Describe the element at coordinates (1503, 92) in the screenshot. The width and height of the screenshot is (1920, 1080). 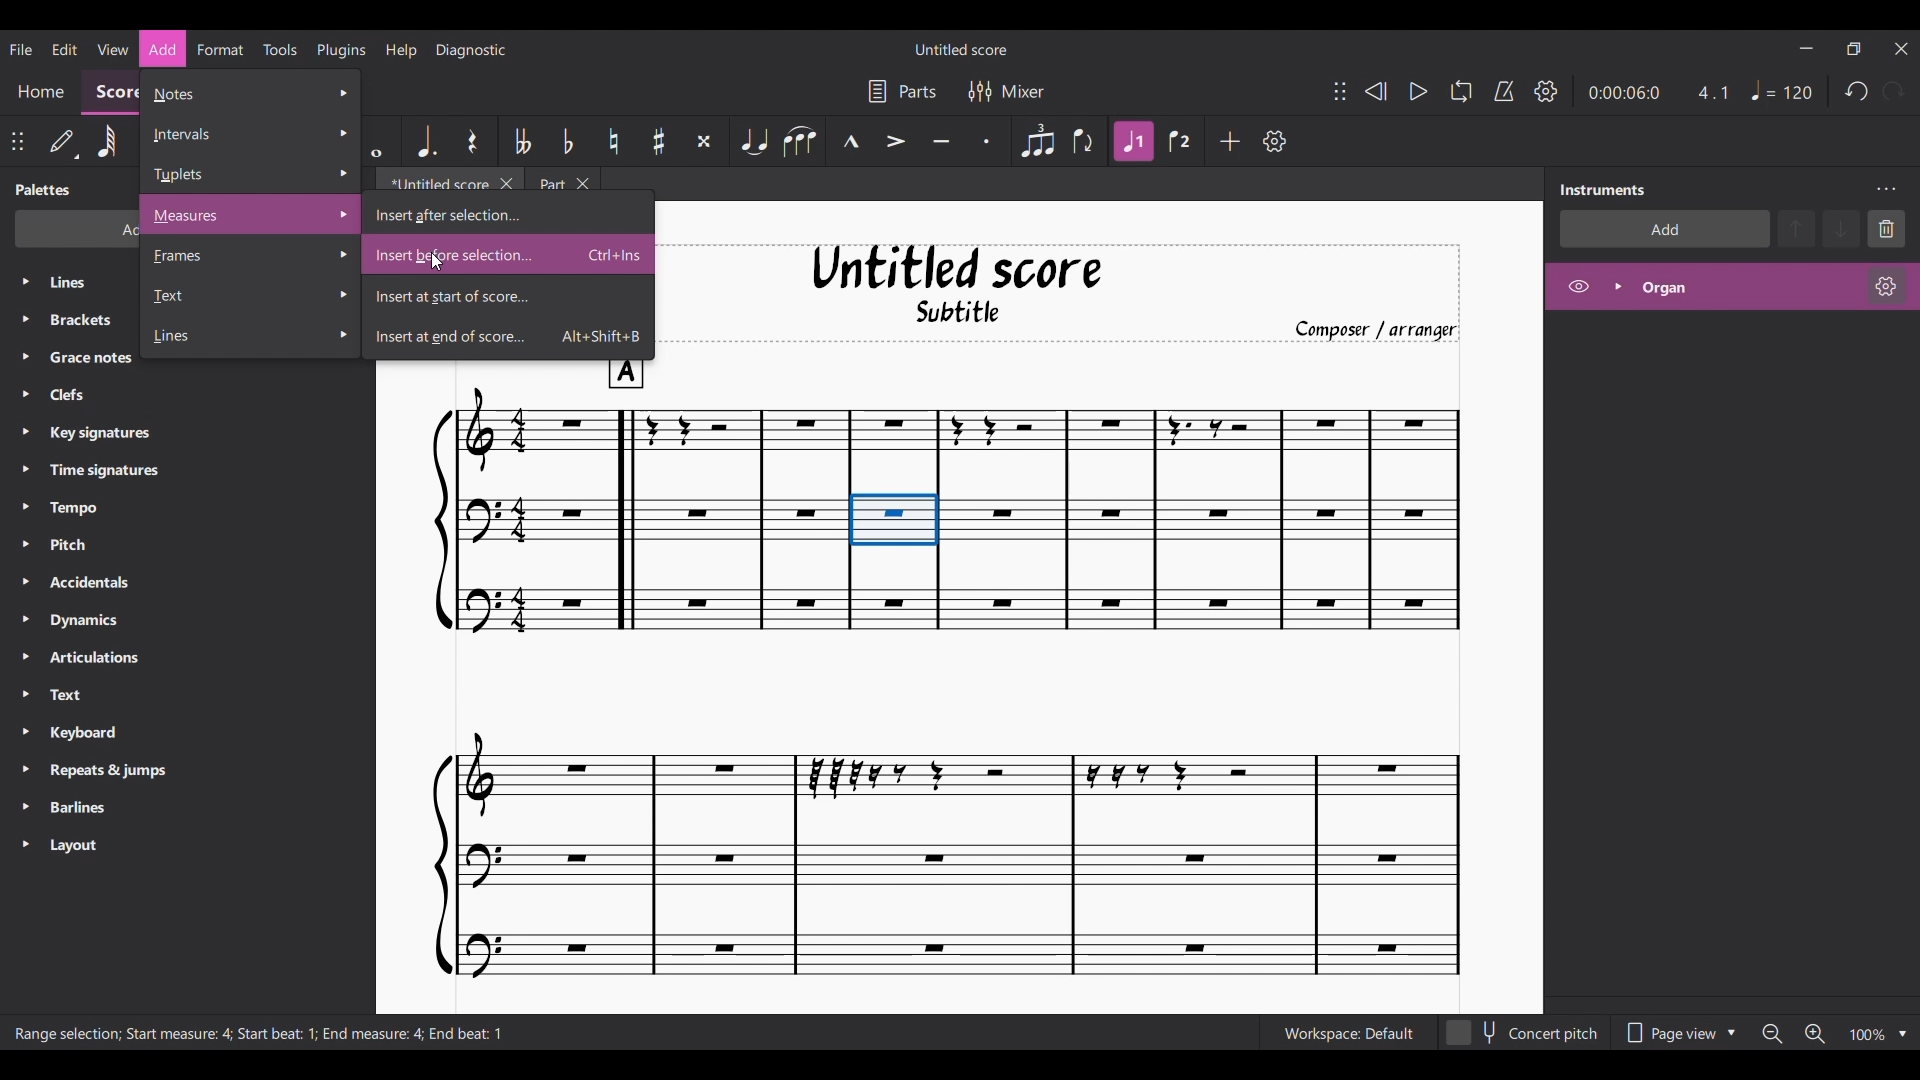
I see `Metronome` at that location.